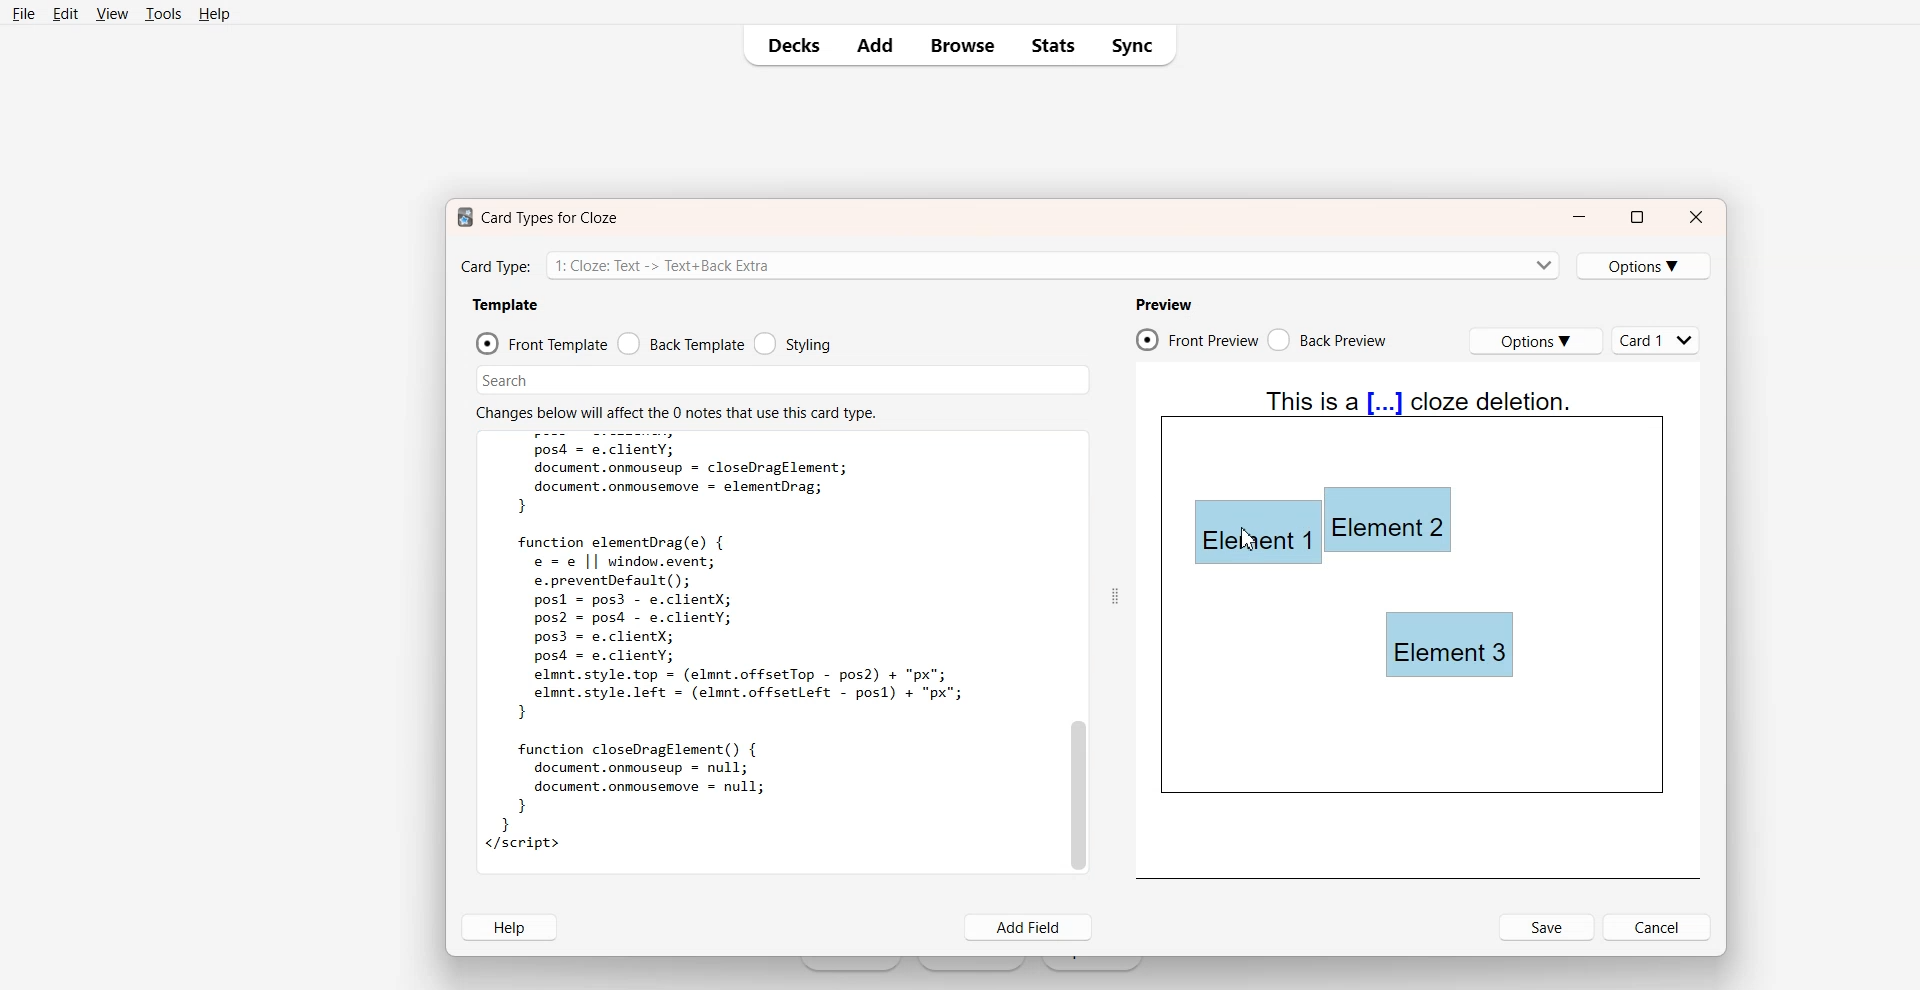  I want to click on Cards, so click(1658, 340).